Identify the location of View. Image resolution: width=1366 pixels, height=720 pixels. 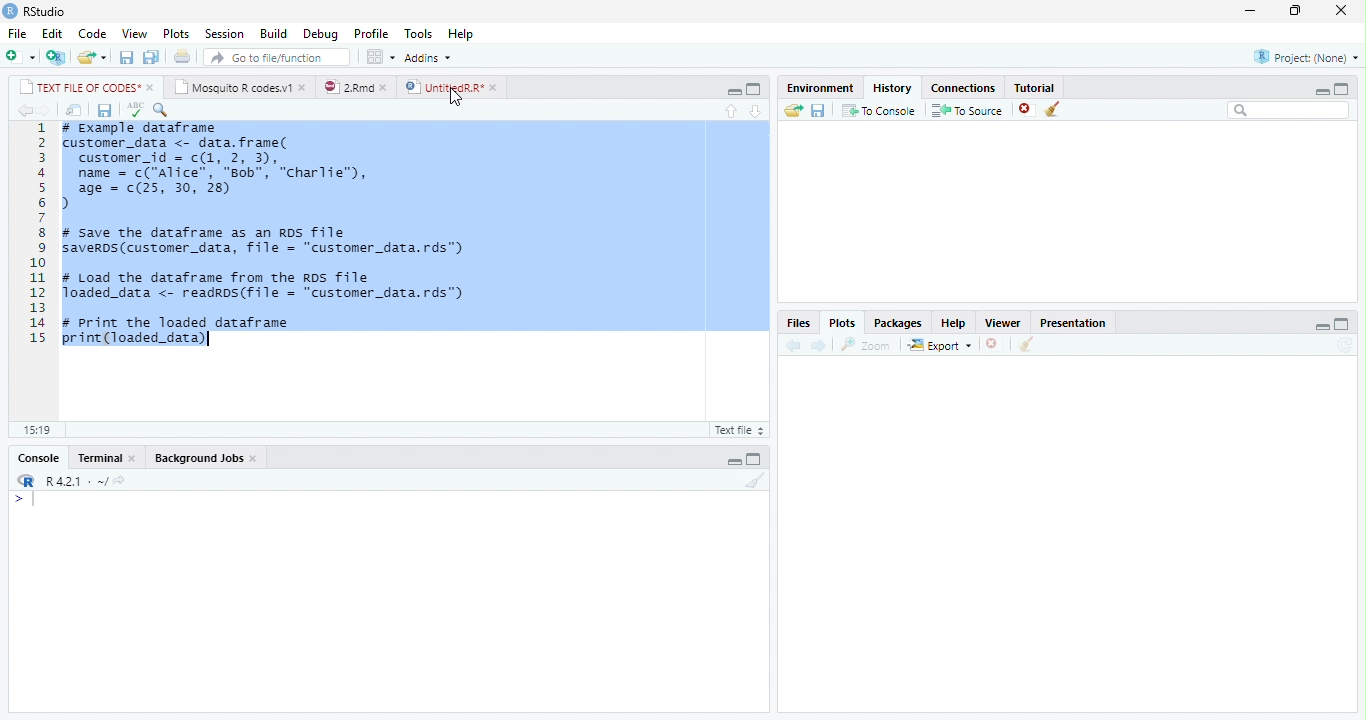
(135, 33).